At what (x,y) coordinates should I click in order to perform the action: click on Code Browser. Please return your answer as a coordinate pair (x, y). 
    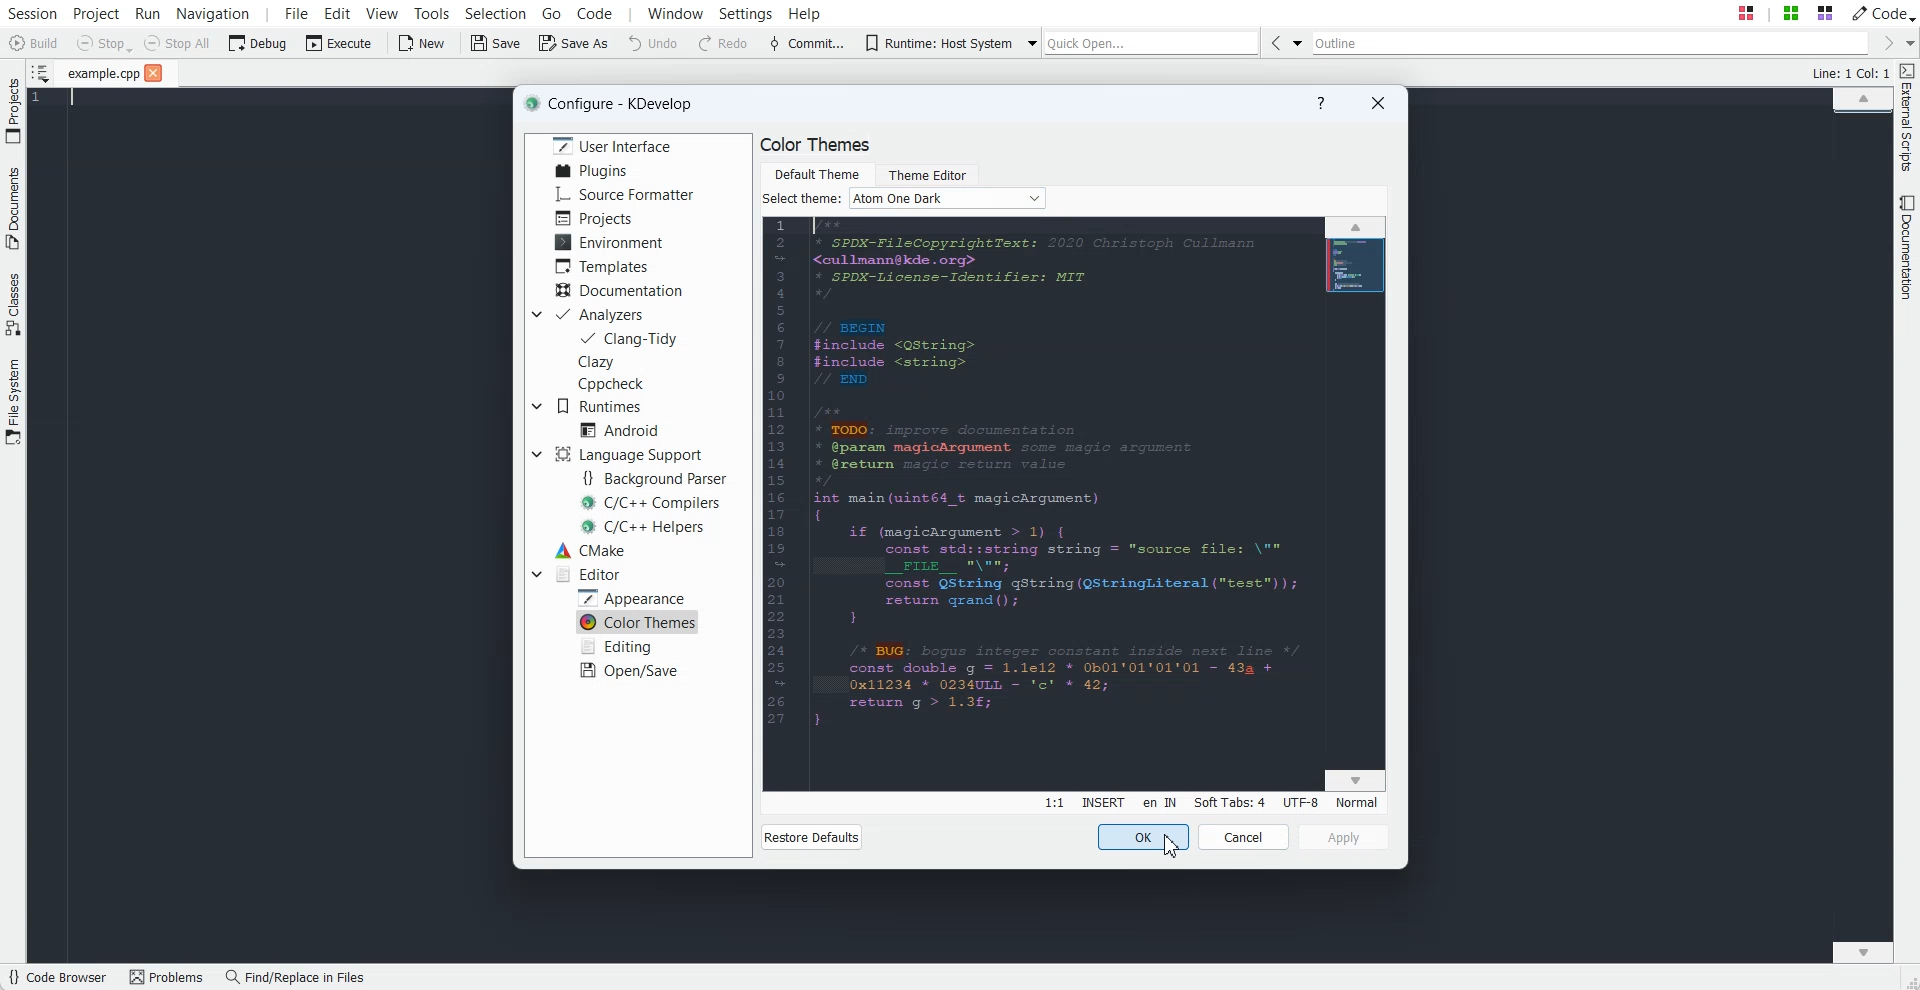
    Looking at the image, I should click on (60, 978).